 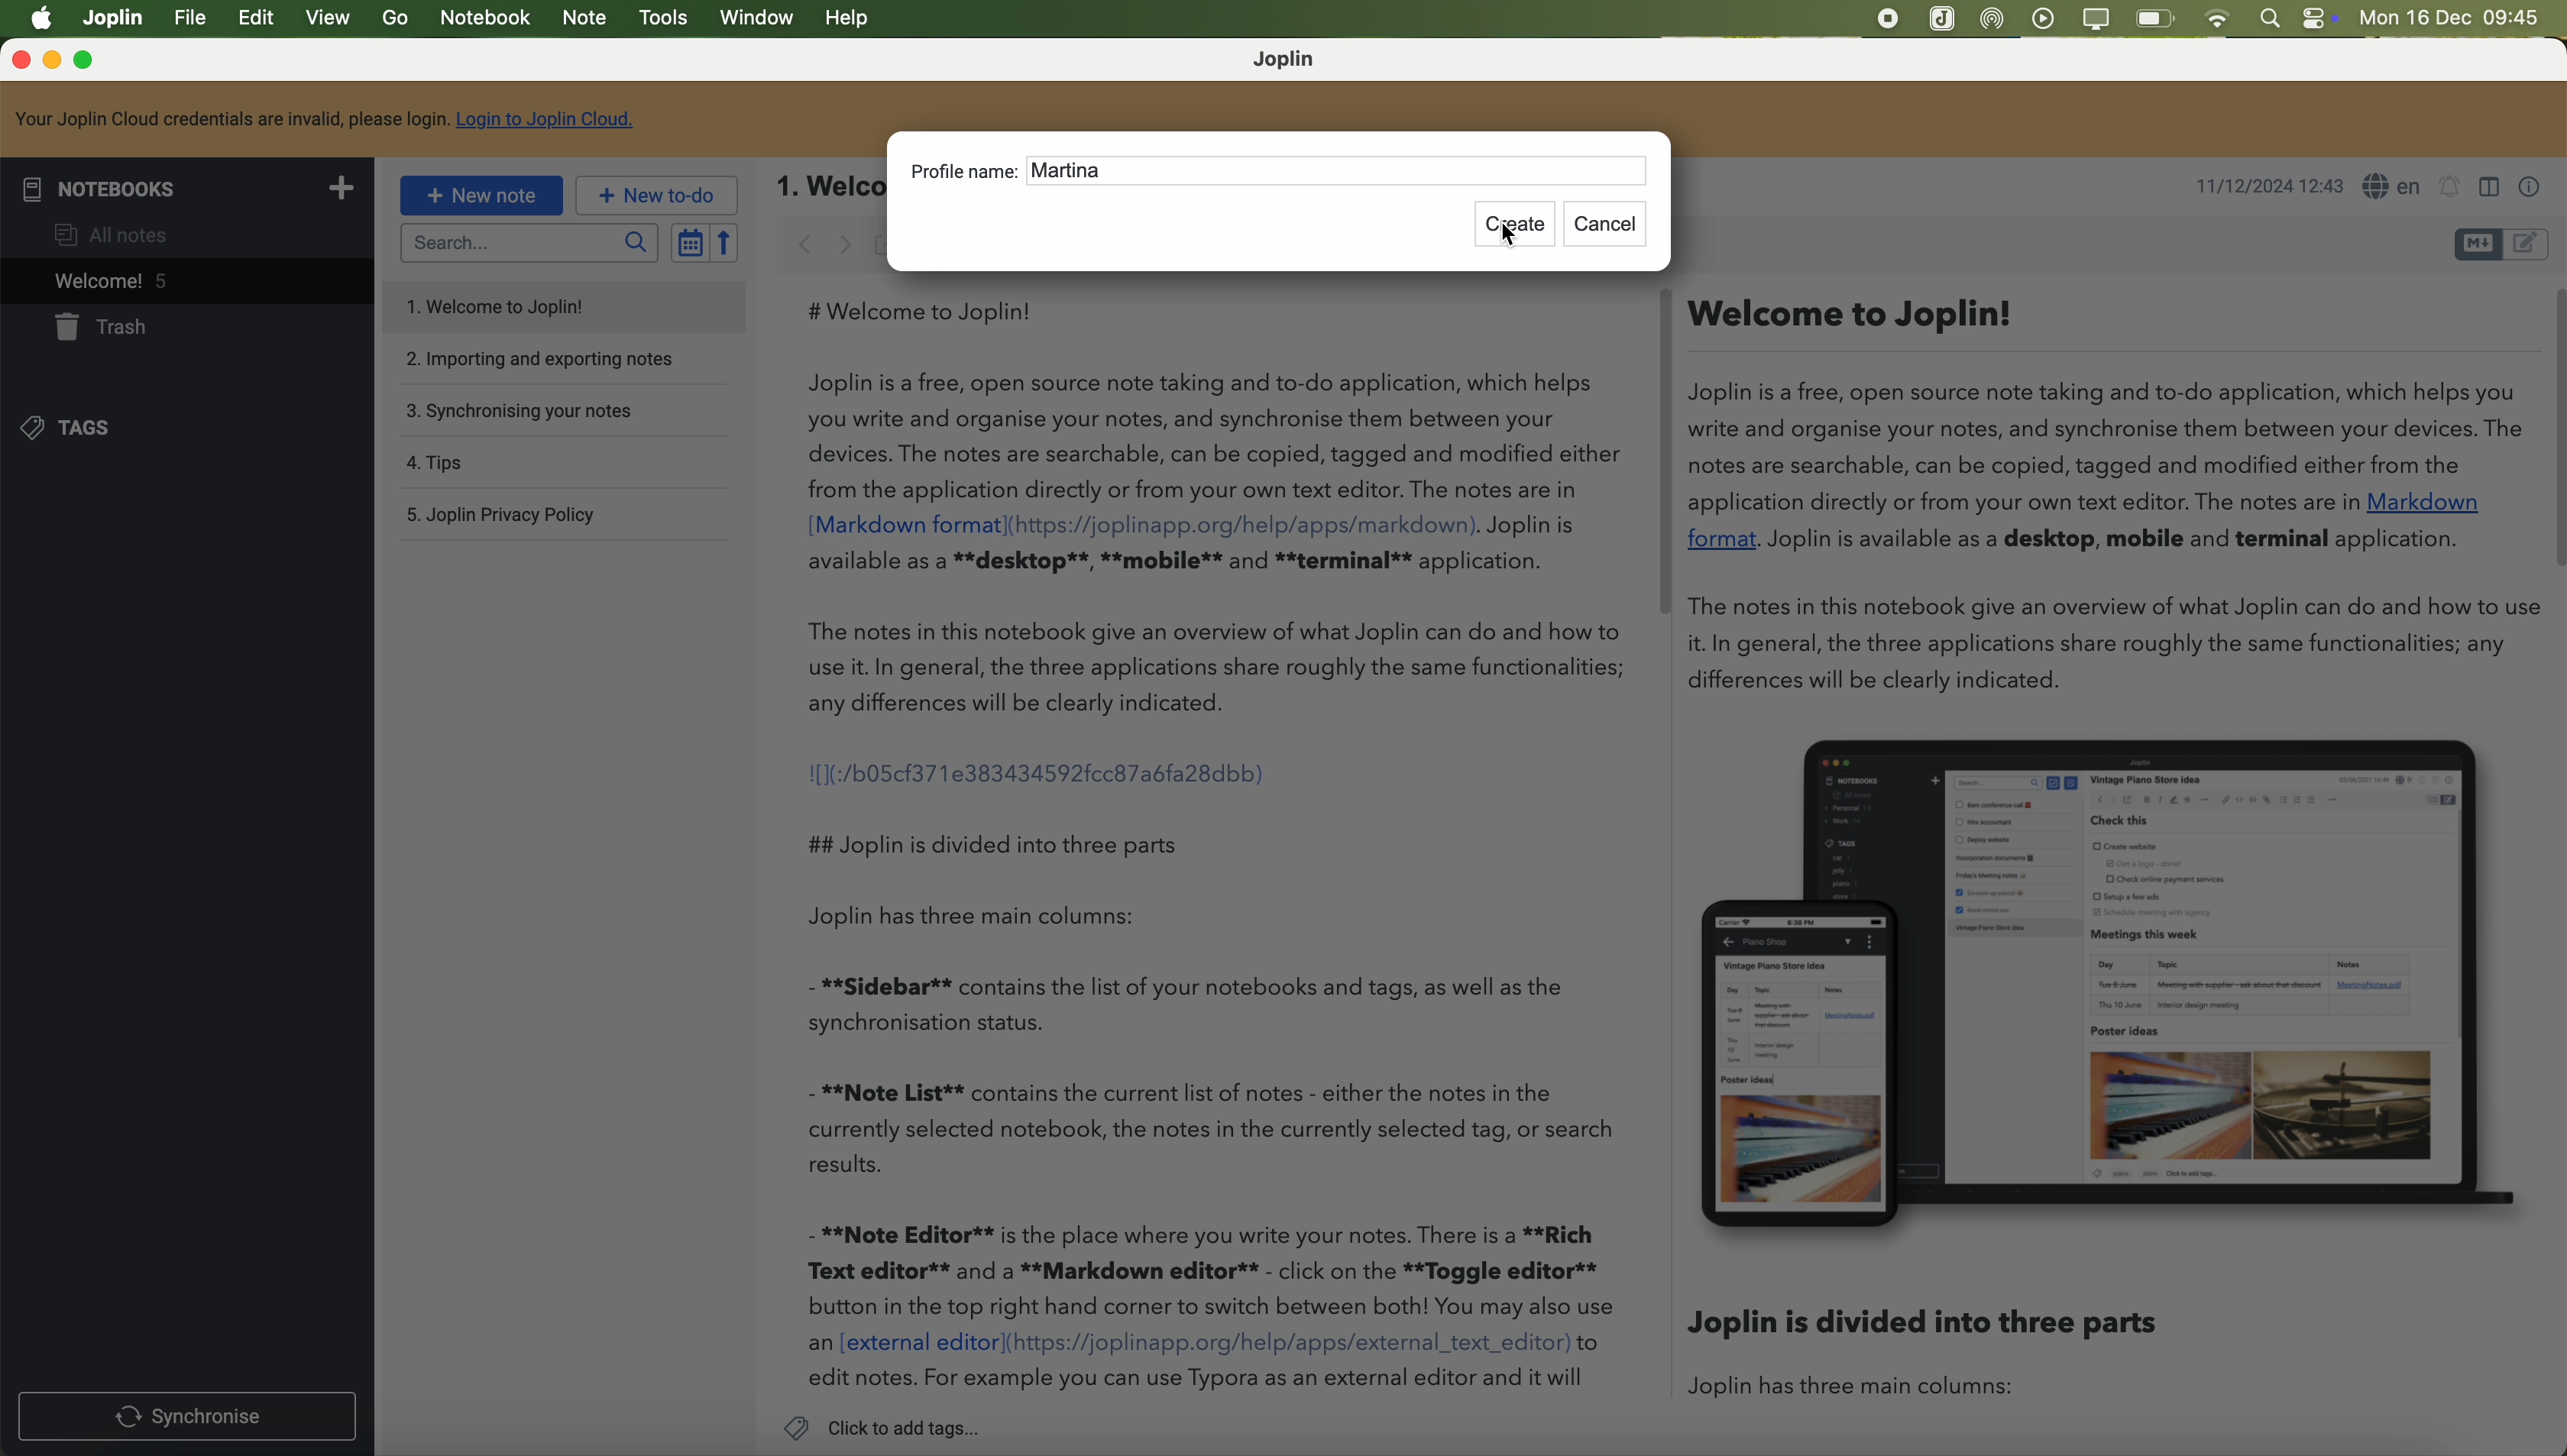 What do you see at coordinates (587, 20) in the screenshot?
I see `note` at bounding box center [587, 20].